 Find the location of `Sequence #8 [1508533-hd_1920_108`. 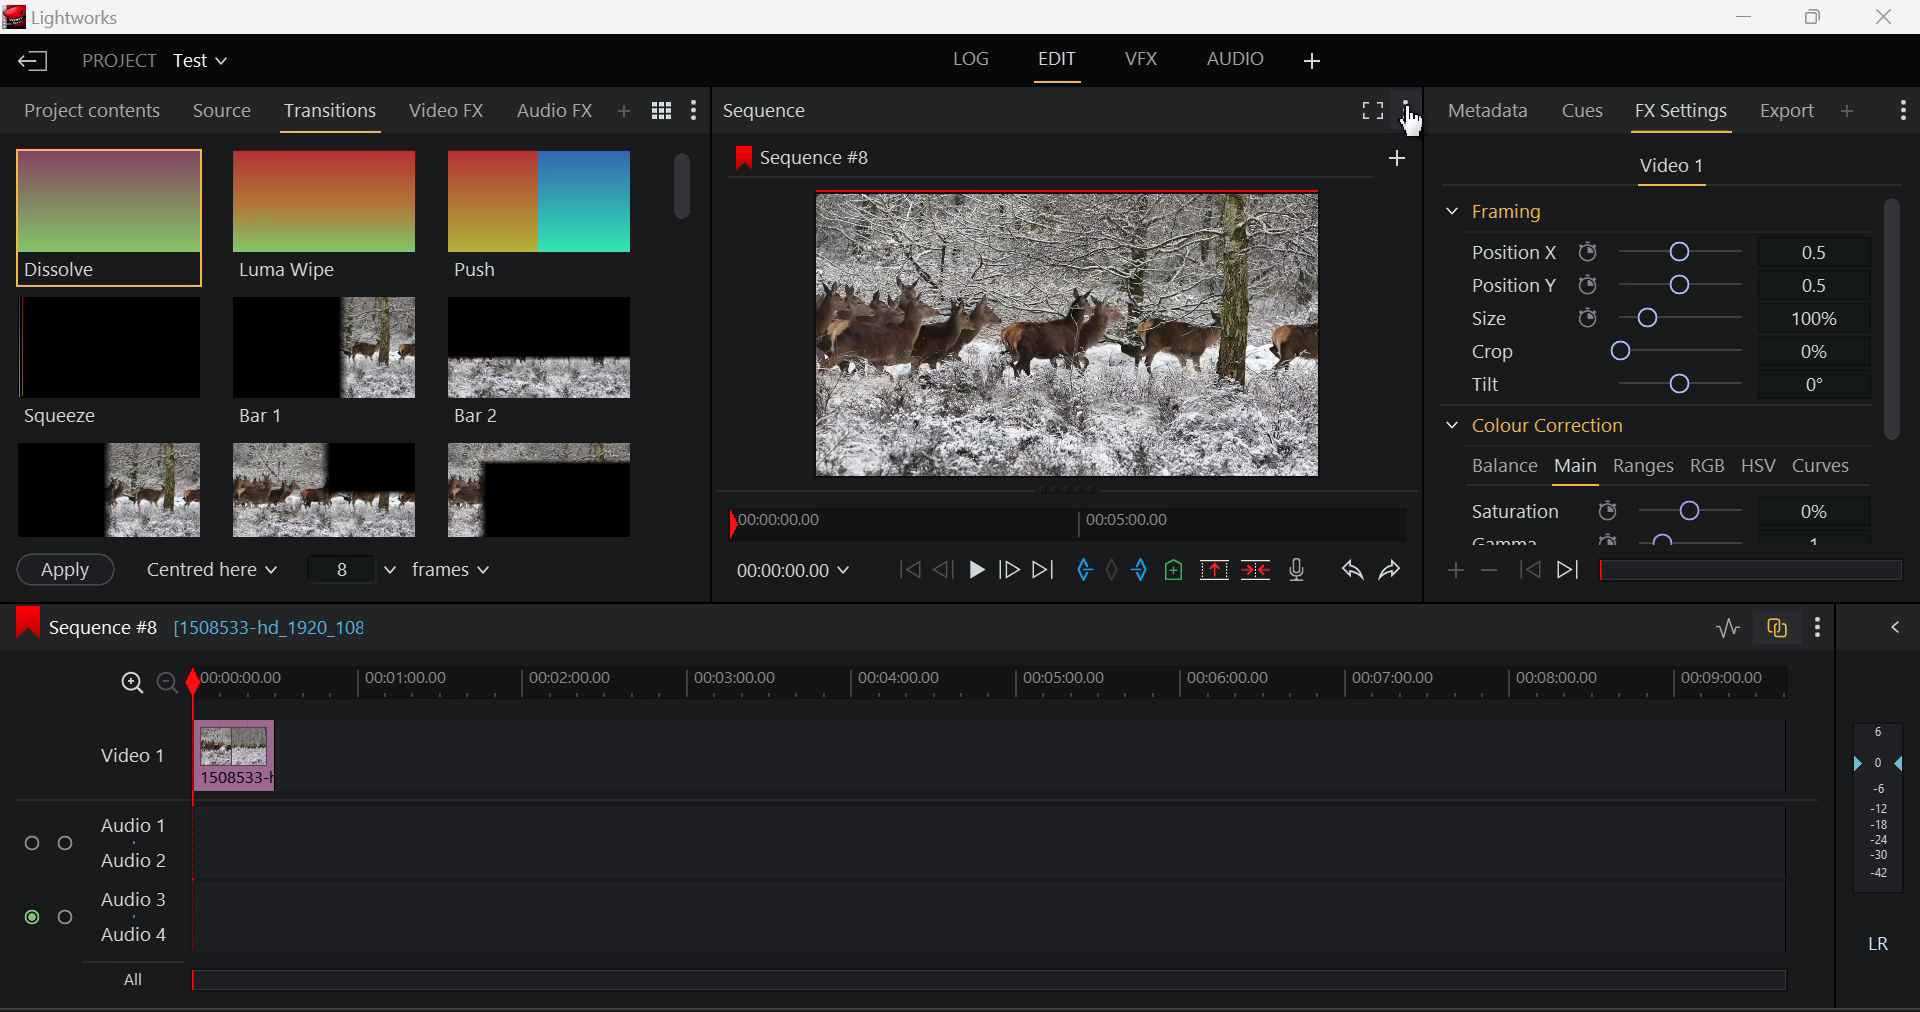

Sequence #8 [1508533-hd_1920_108 is located at coordinates (252, 626).